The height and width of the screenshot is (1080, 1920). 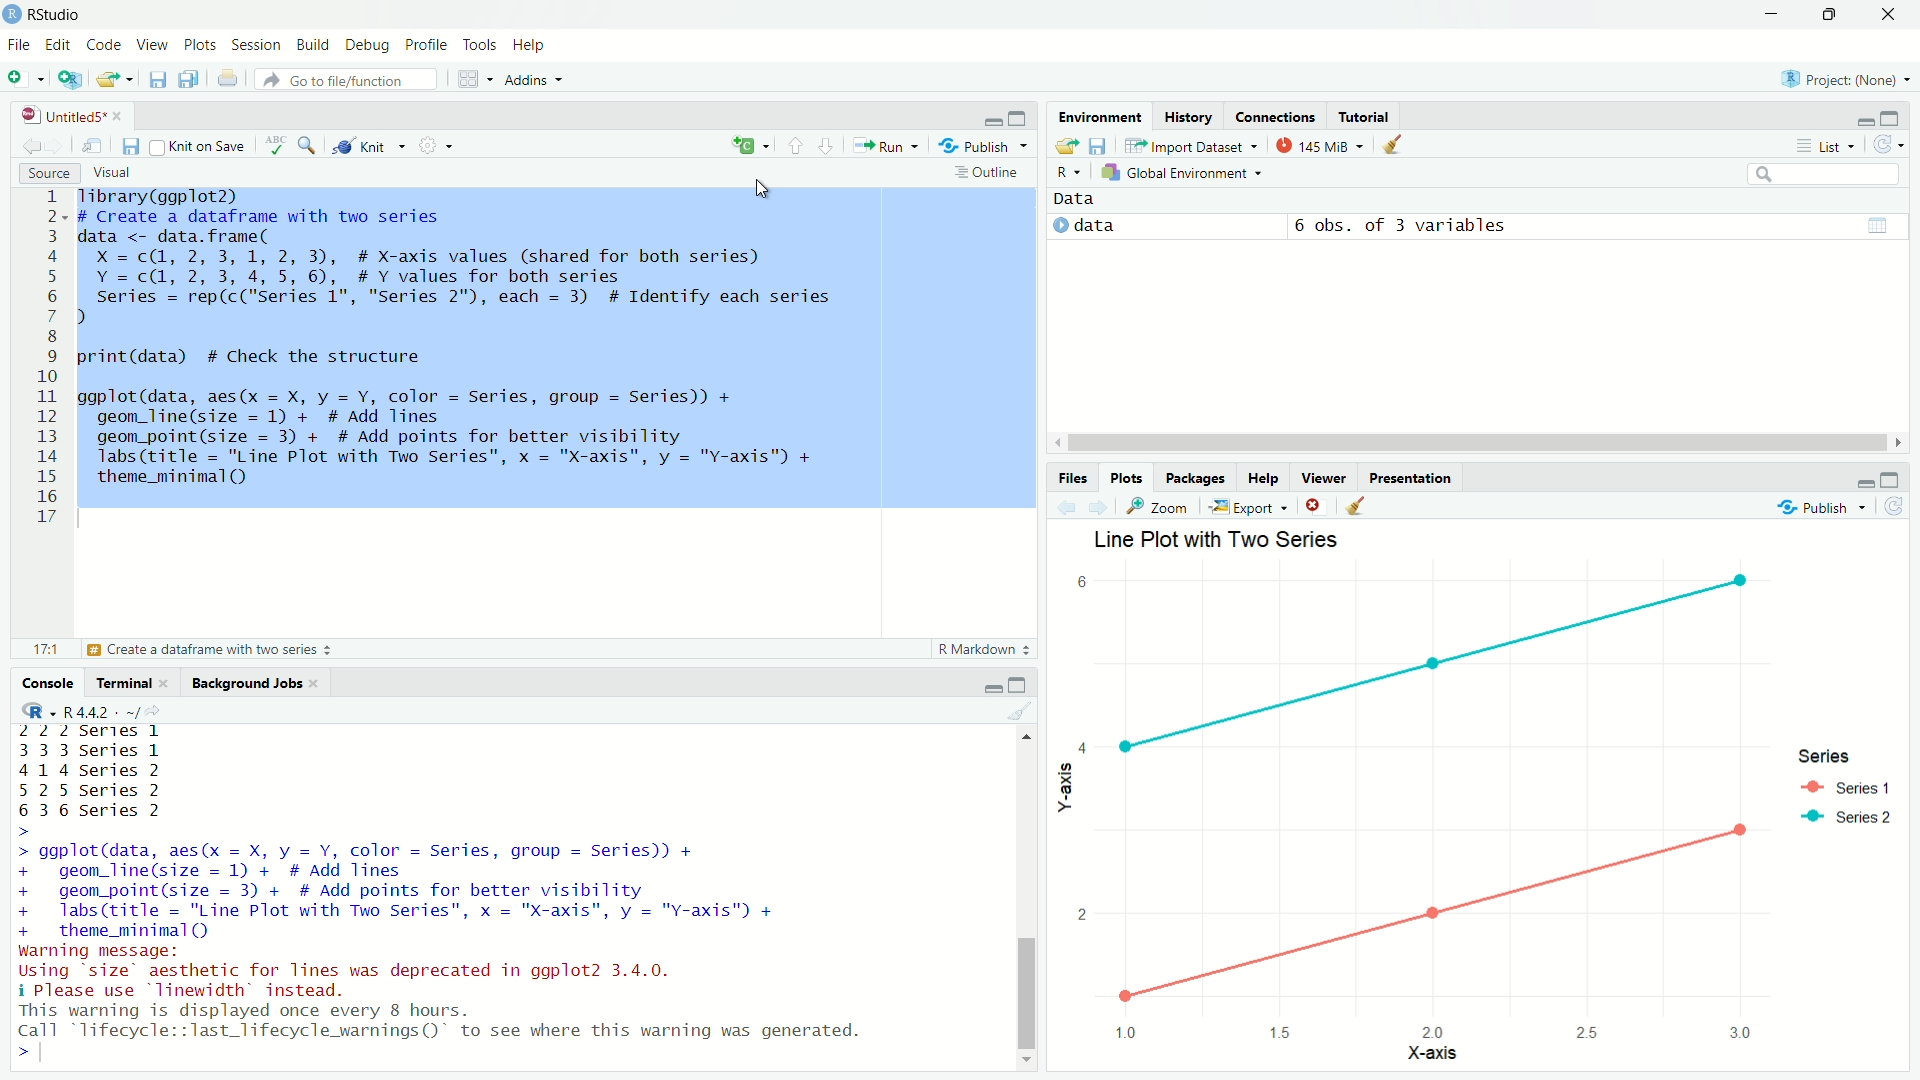 I want to click on Y-axis, so click(x=1062, y=792).